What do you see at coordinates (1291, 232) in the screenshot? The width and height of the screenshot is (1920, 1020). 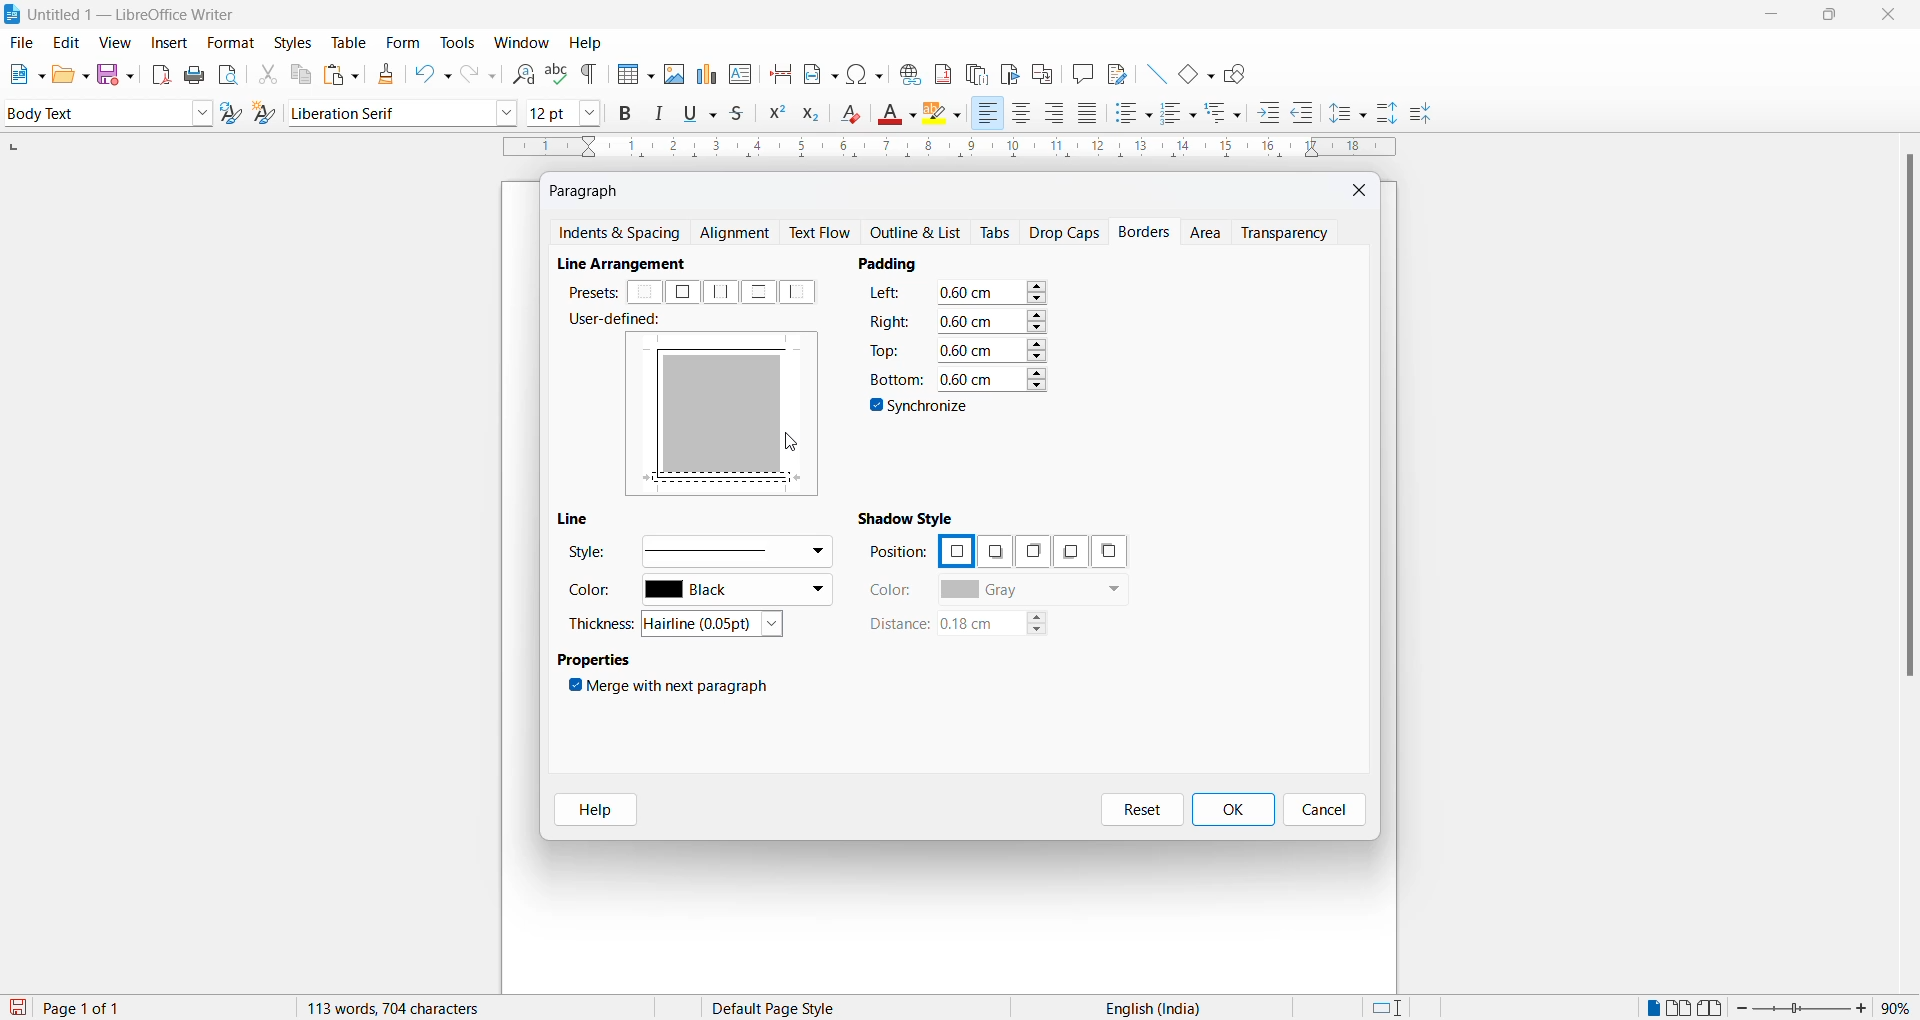 I see `transparency` at bounding box center [1291, 232].